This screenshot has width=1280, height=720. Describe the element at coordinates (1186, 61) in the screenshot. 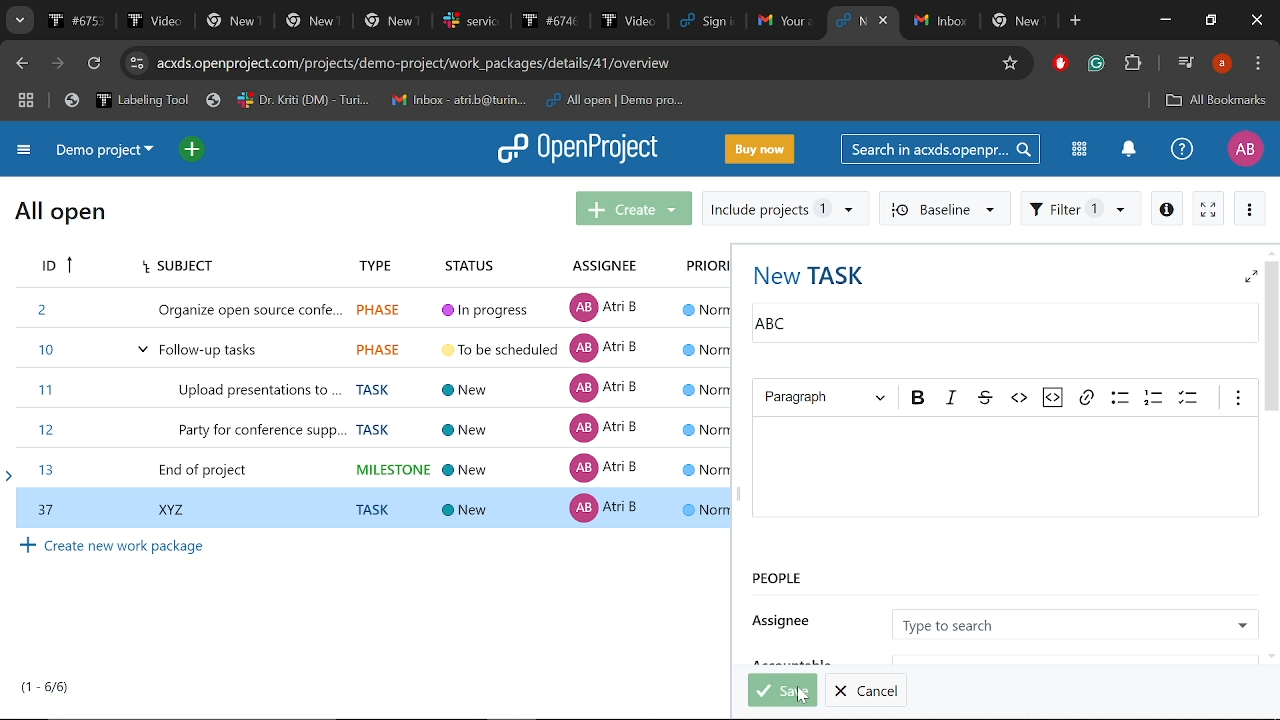

I see `Control your music videos and more` at that location.